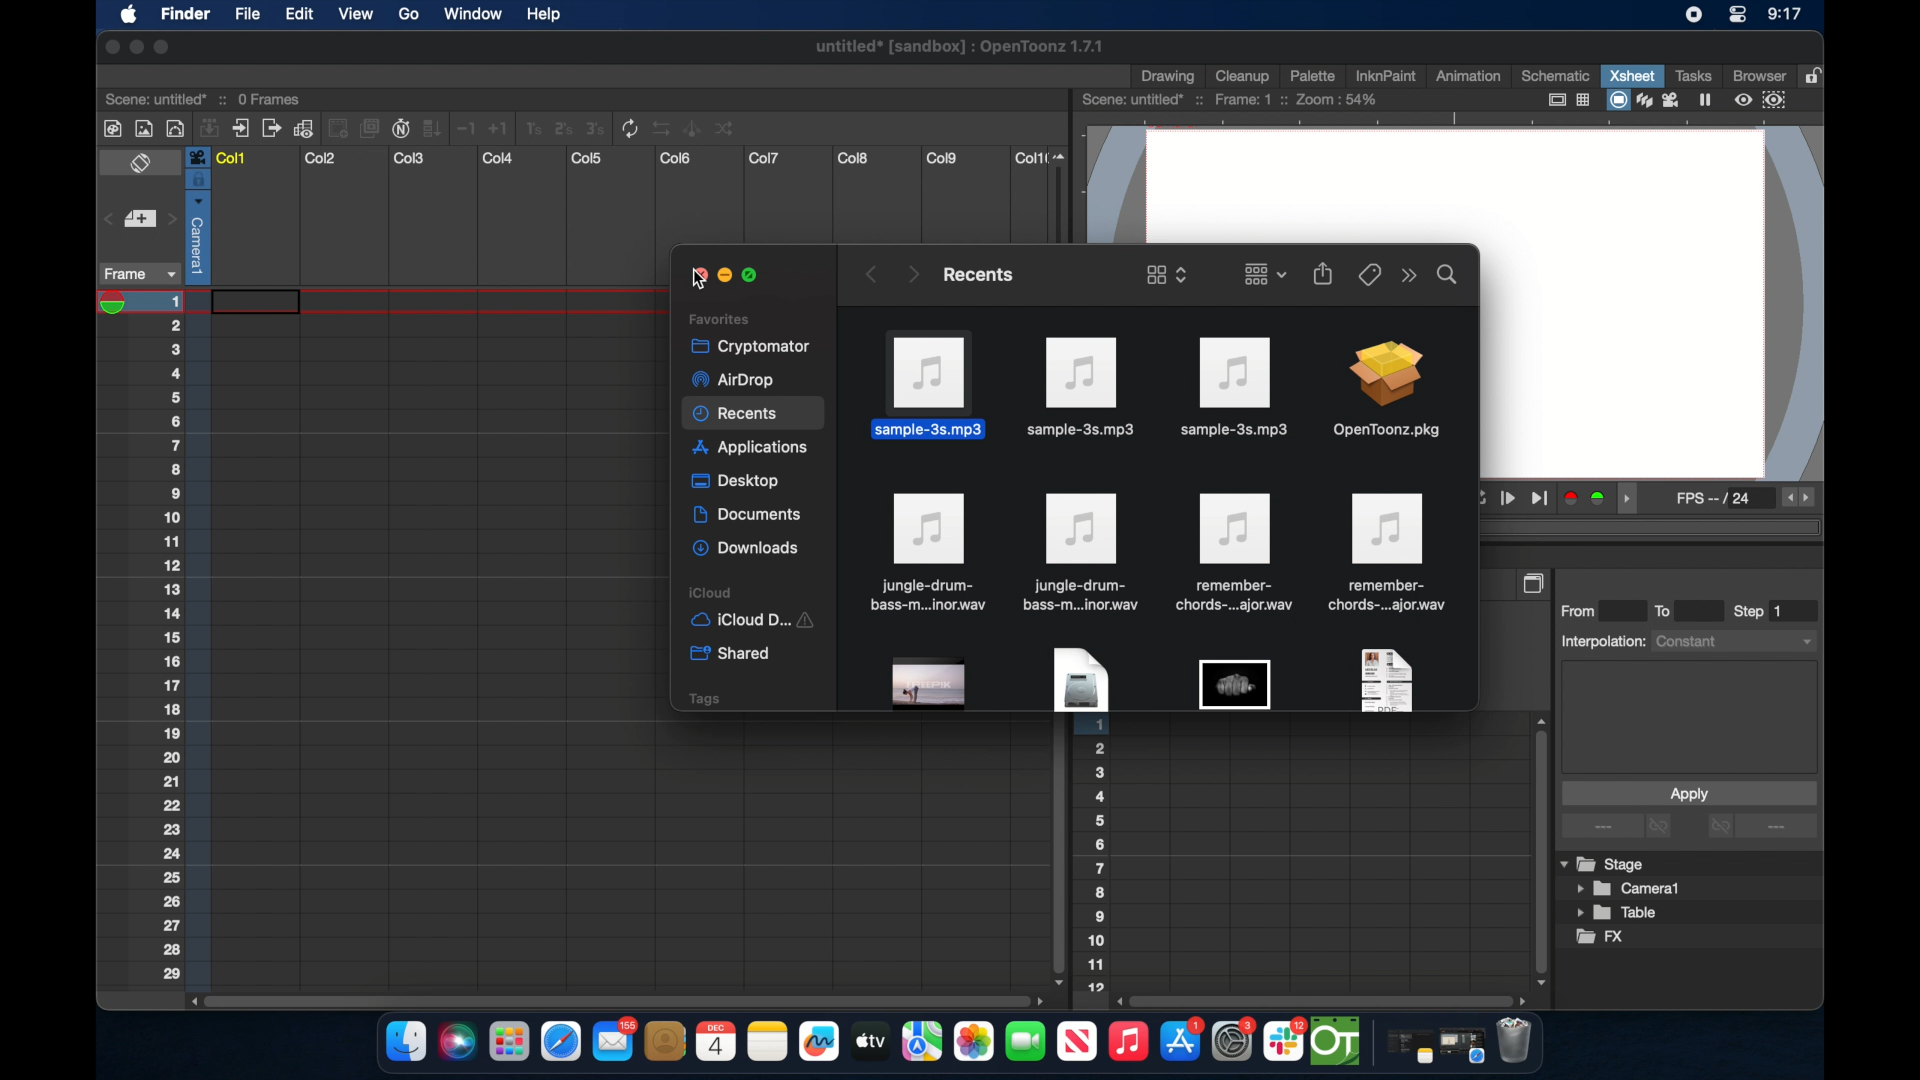 The width and height of the screenshot is (1920, 1080). What do you see at coordinates (1757, 74) in the screenshot?
I see `browser` at bounding box center [1757, 74].